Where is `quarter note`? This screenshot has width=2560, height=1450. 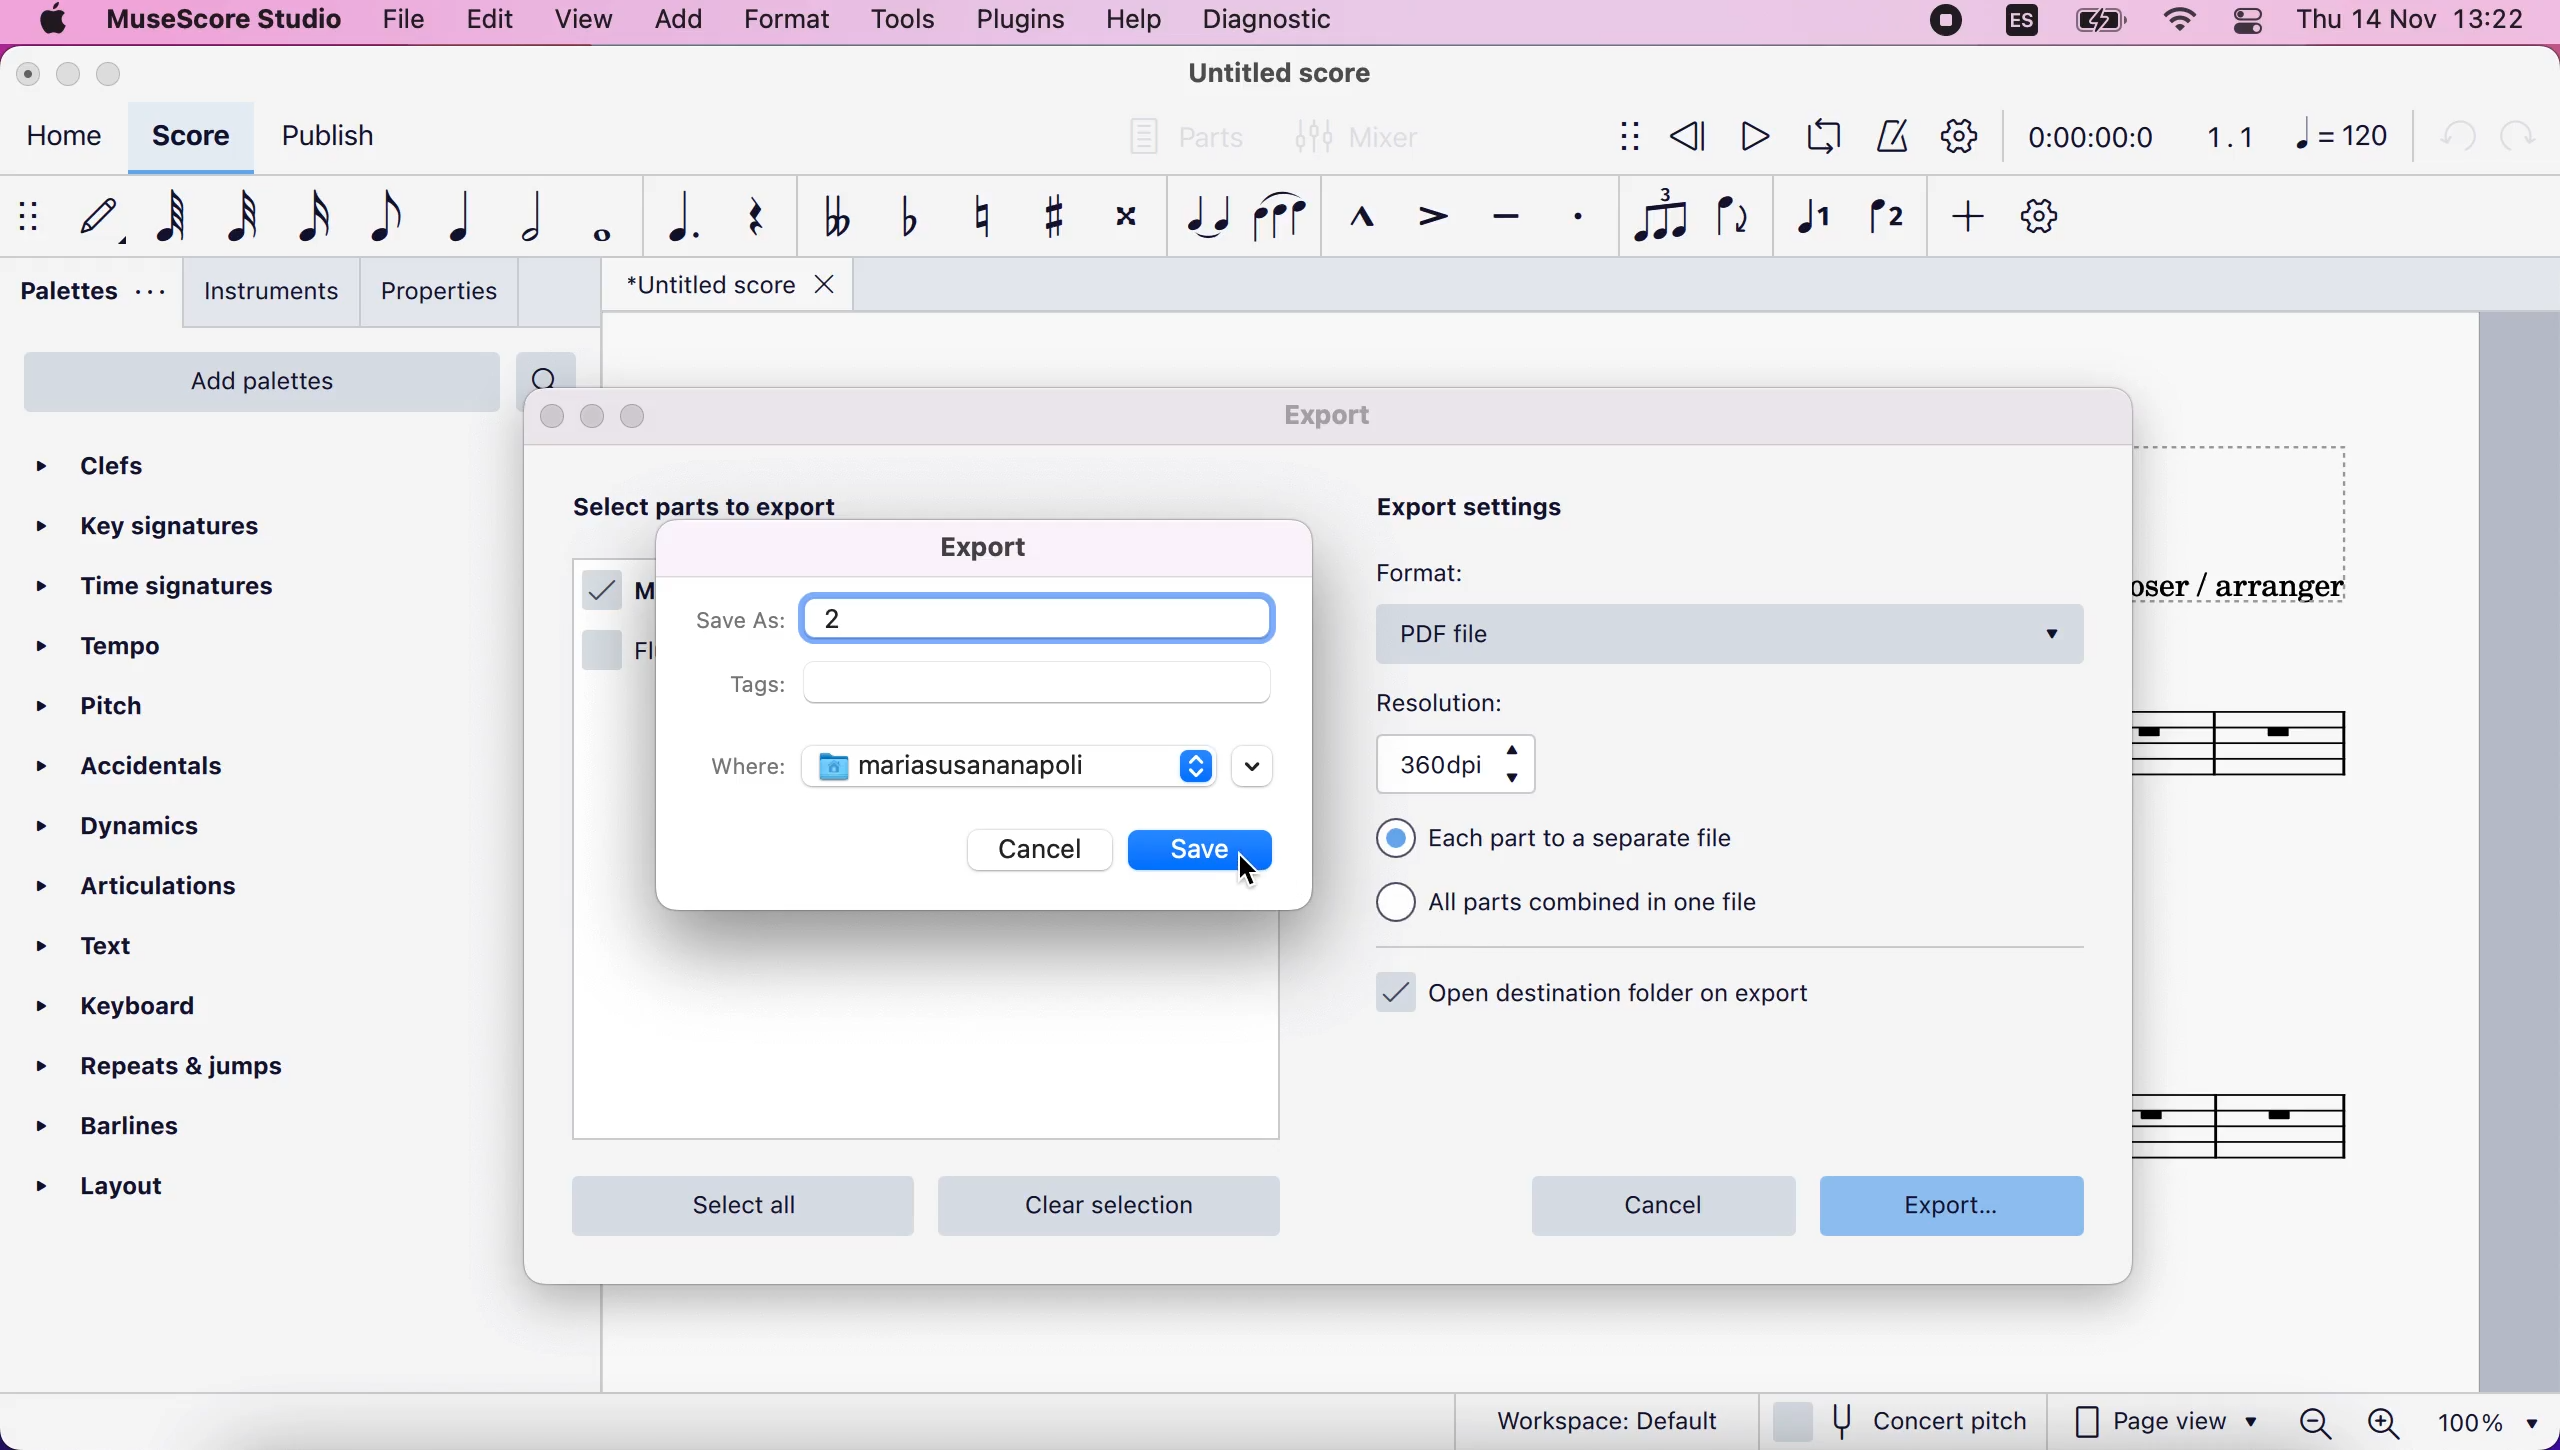
quarter note is located at coordinates (461, 220).